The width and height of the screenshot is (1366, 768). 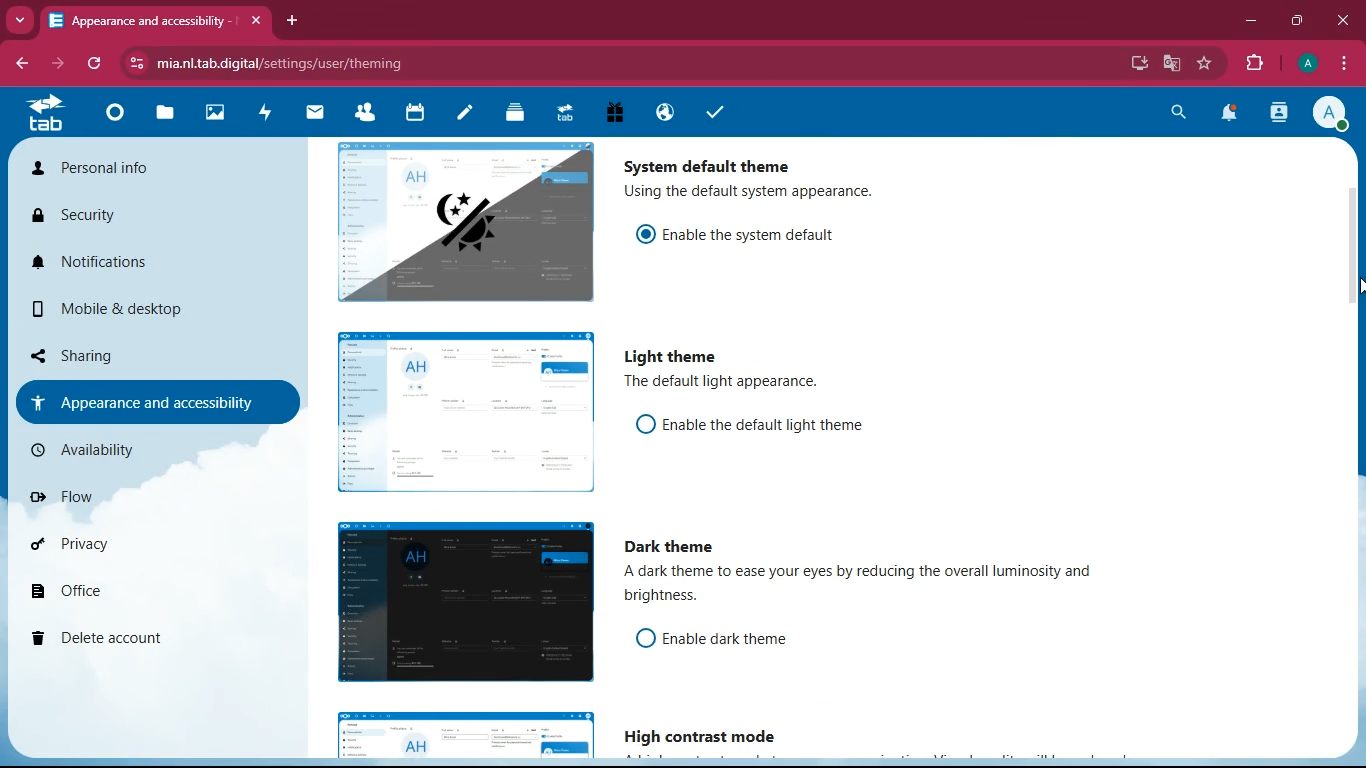 I want to click on availiability, so click(x=131, y=450).